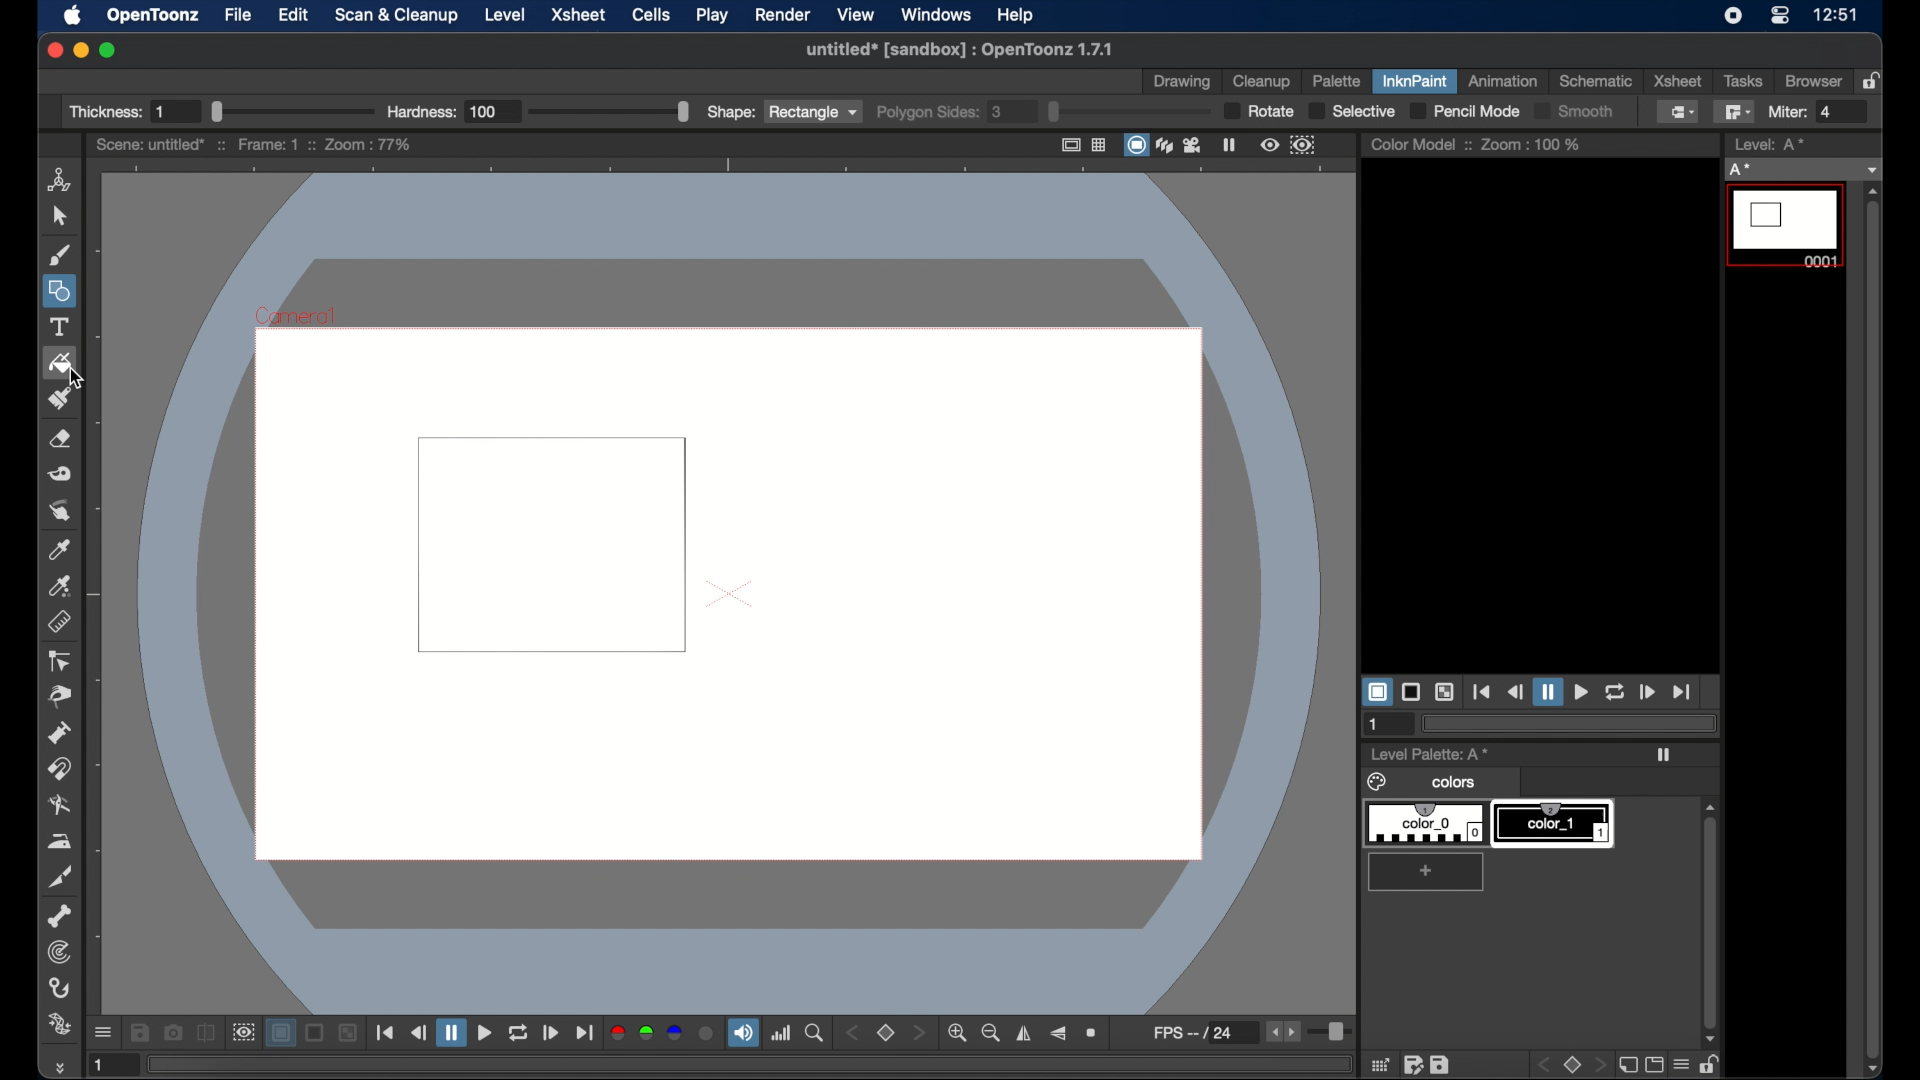  Describe the element at coordinates (1428, 824) in the screenshot. I see `color_0` at that location.